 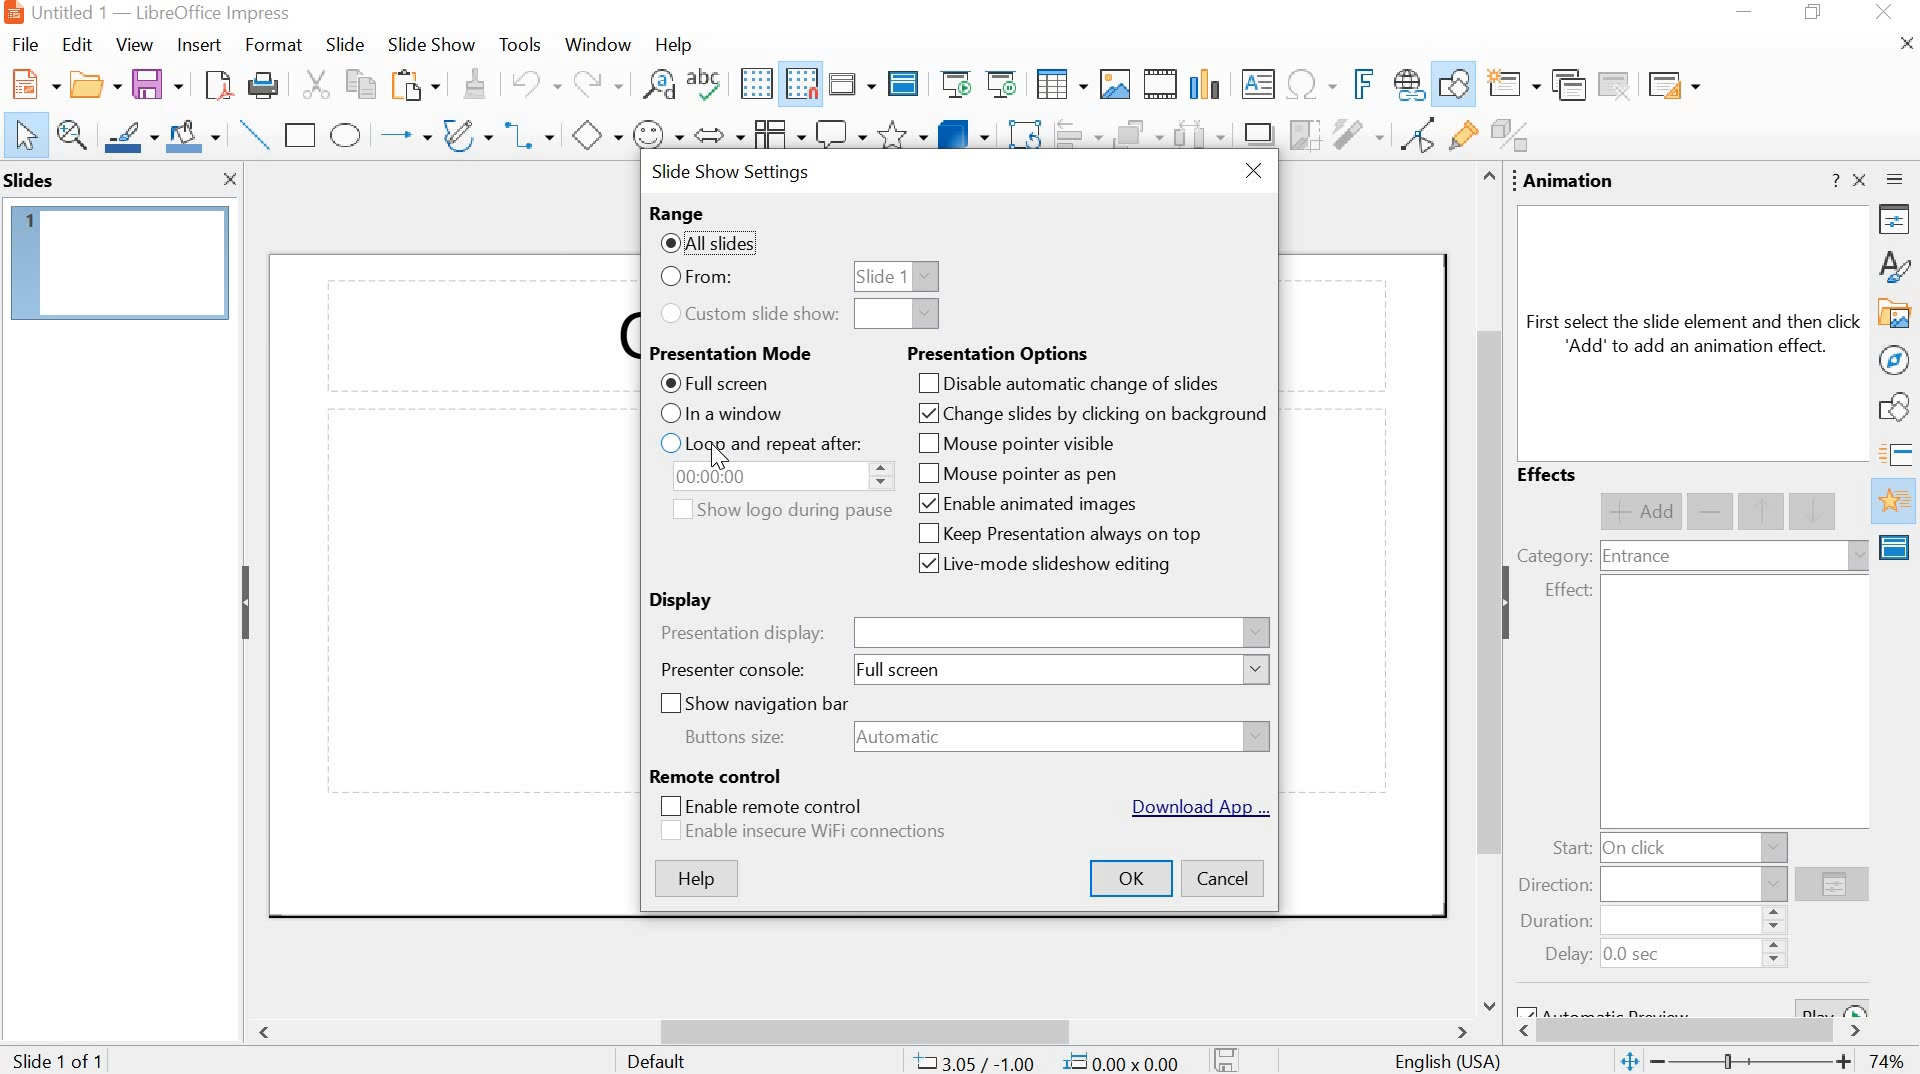 What do you see at coordinates (1755, 1063) in the screenshot?
I see `adjustment bar` at bounding box center [1755, 1063].